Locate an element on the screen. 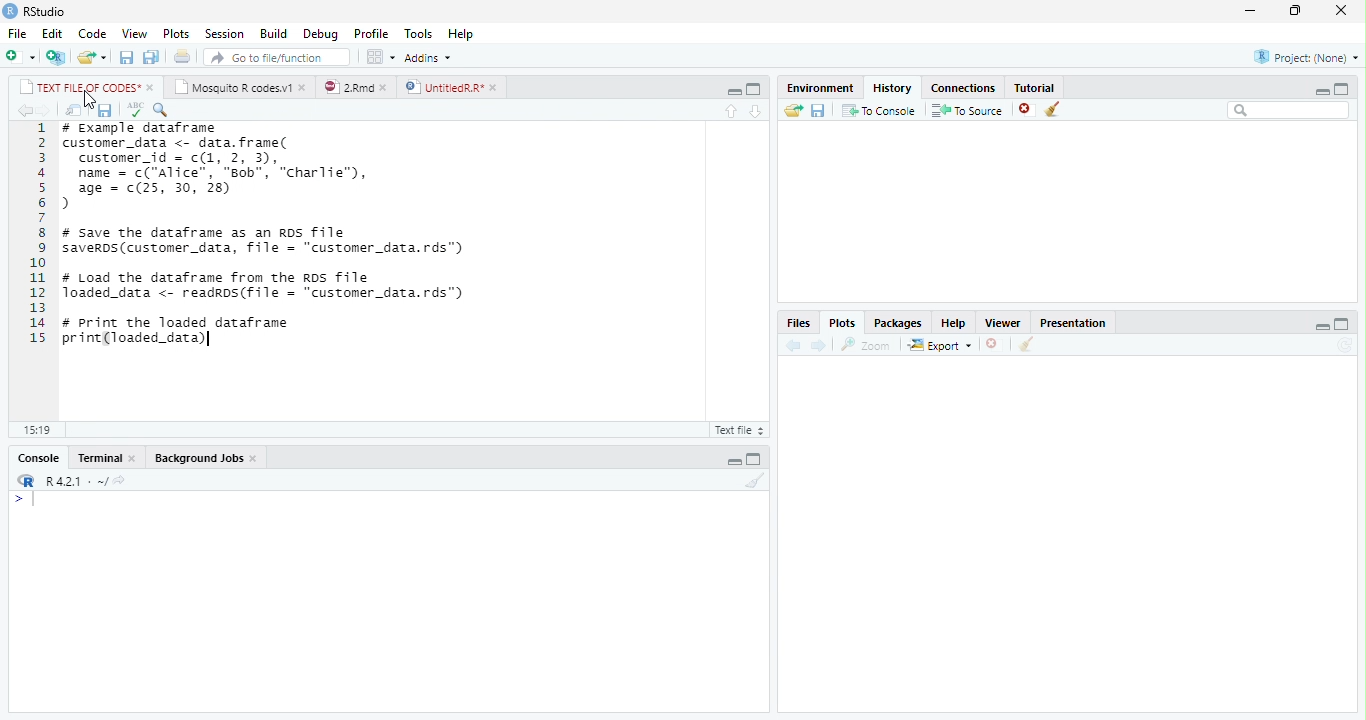 Image resolution: width=1366 pixels, height=720 pixels. Project(None) is located at coordinates (1307, 57).